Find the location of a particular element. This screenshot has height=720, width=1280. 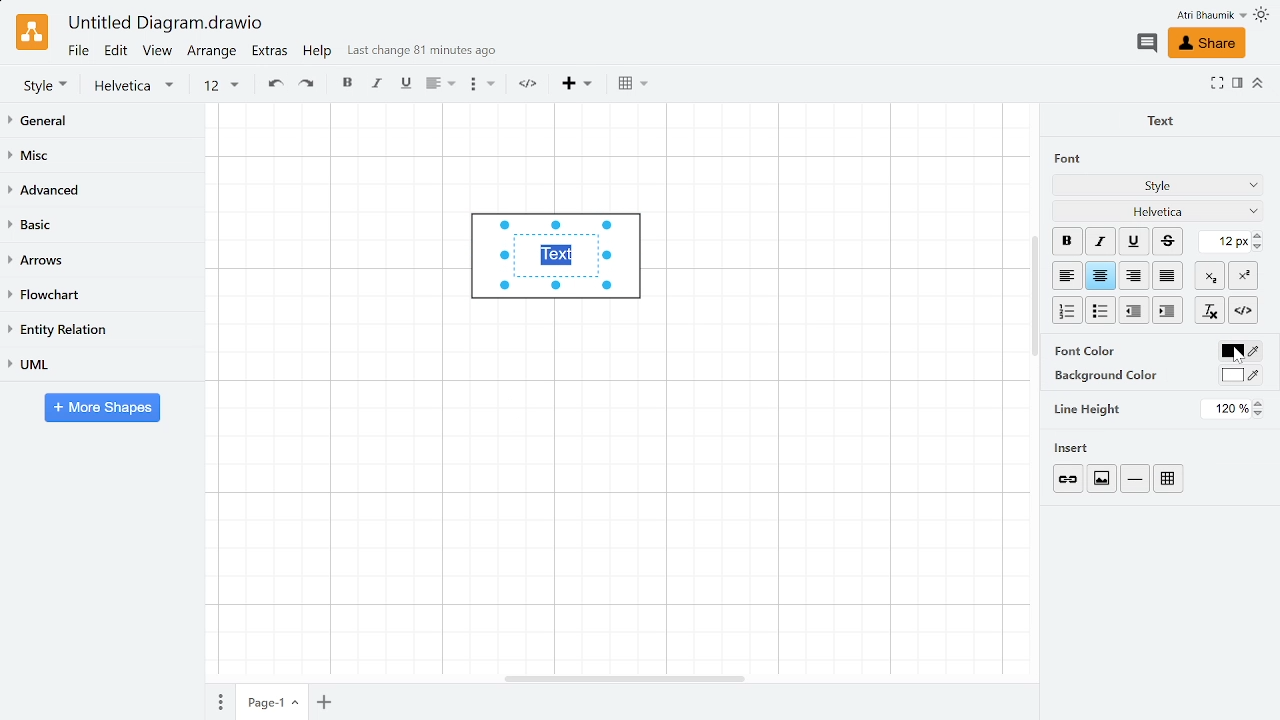

Italic is located at coordinates (1100, 242).